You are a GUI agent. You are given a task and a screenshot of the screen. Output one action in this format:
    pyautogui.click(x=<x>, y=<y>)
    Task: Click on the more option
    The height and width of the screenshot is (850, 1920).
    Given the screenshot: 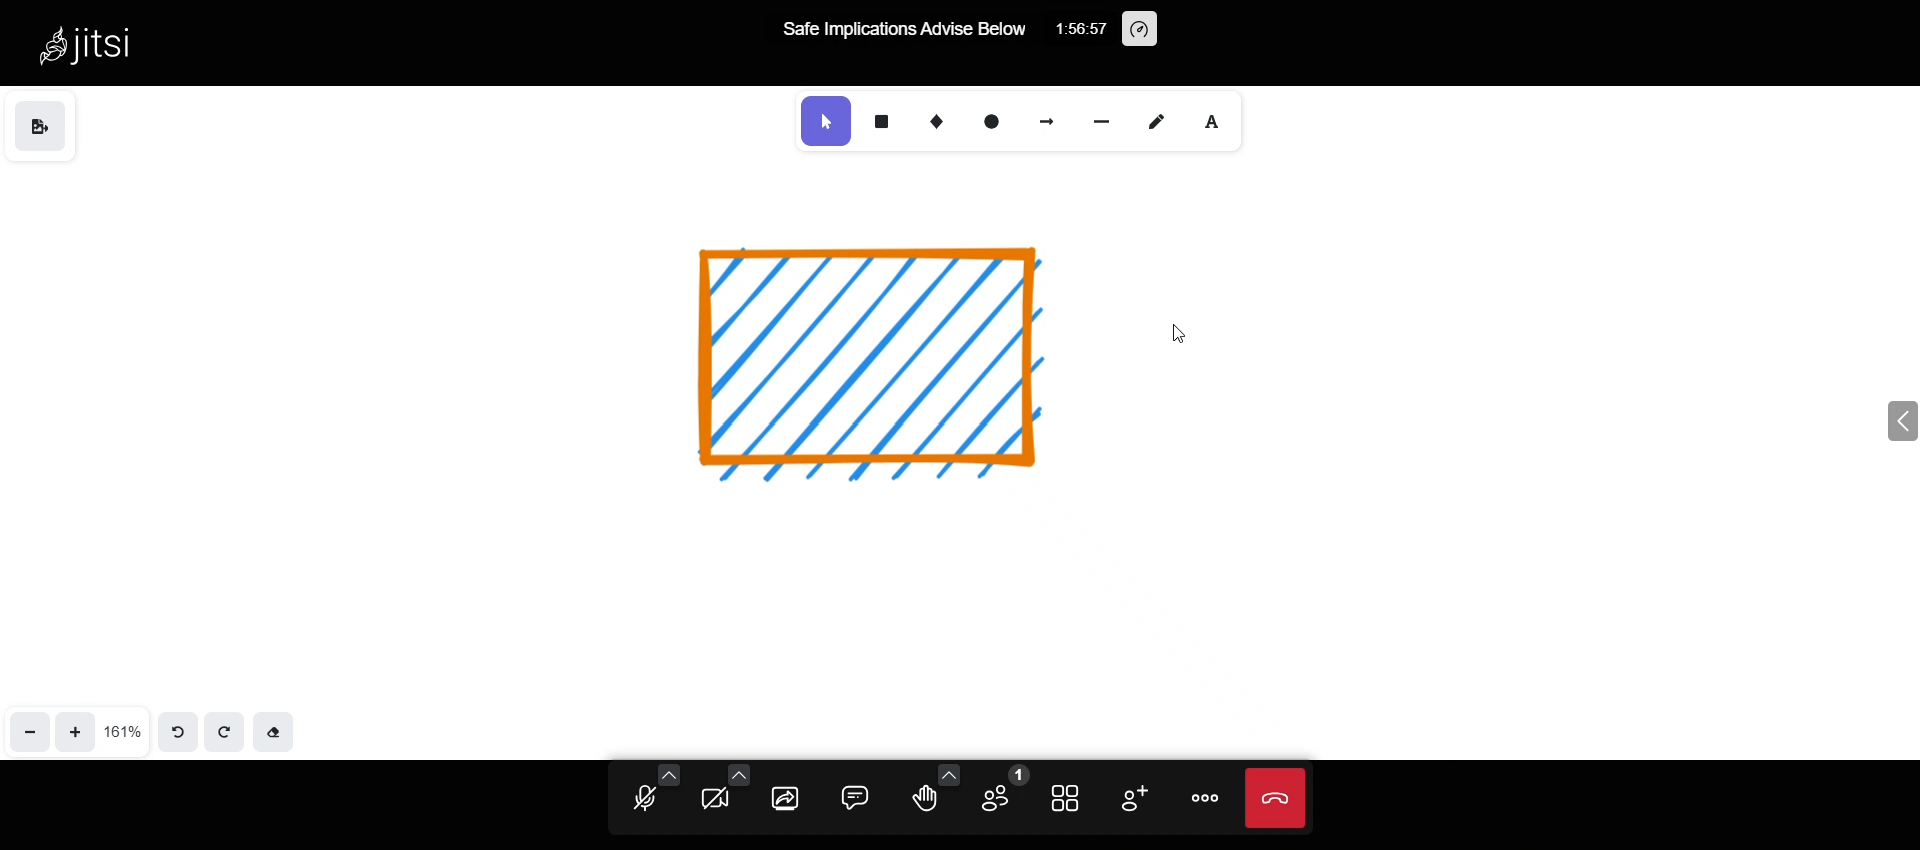 What is the action you would take?
    pyautogui.click(x=1200, y=794)
    